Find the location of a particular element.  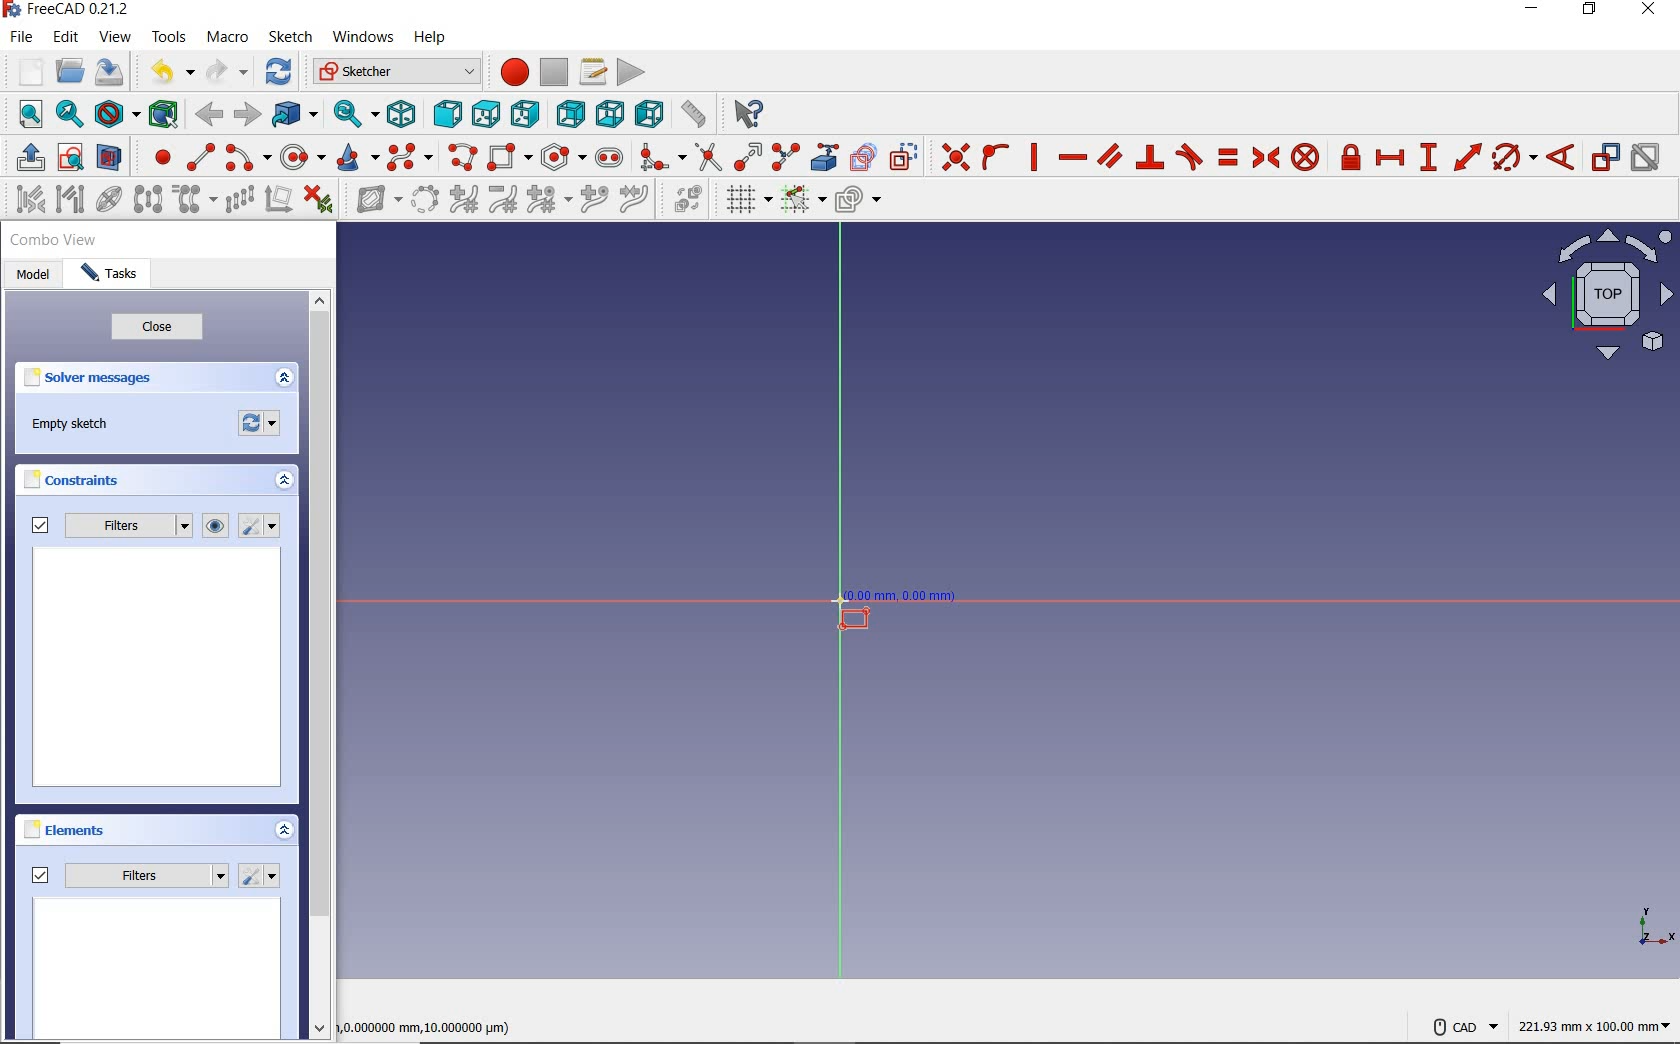

symmetry is located at coordinates (147, 199).